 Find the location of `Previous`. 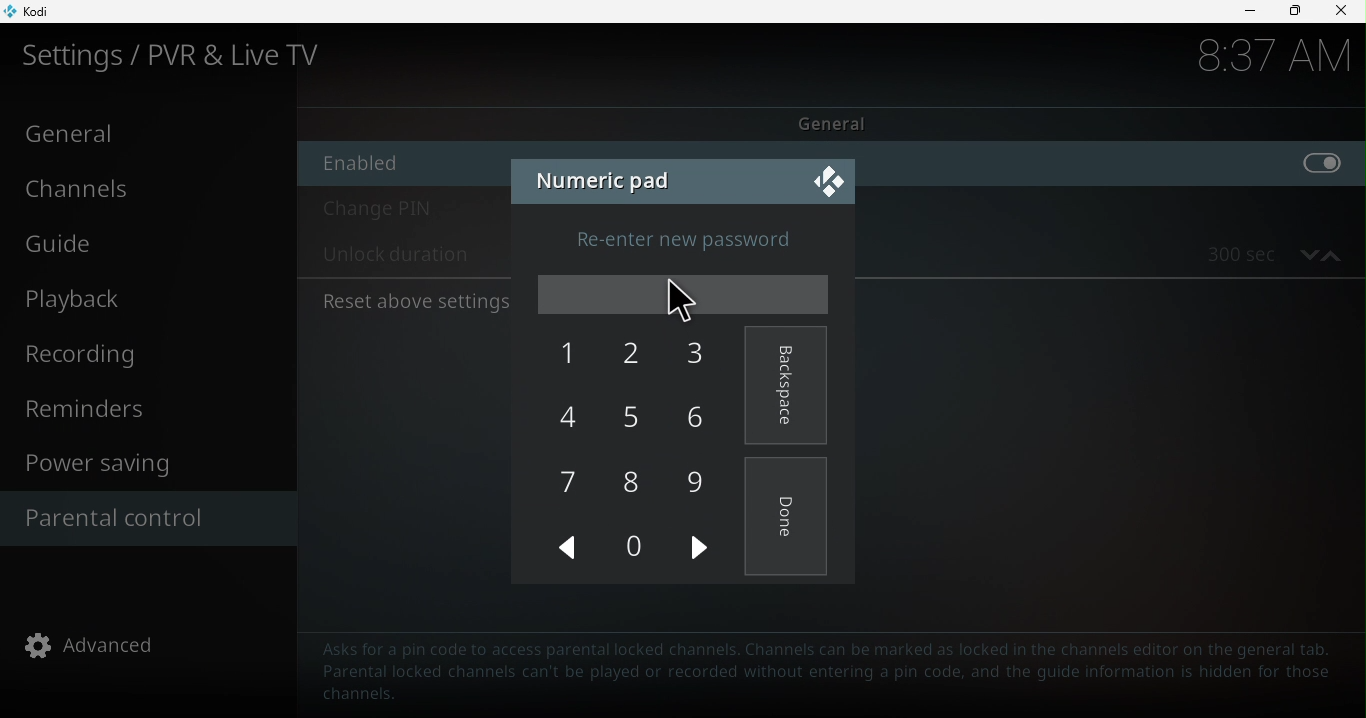

Previous is located at coordinates (565, 548).